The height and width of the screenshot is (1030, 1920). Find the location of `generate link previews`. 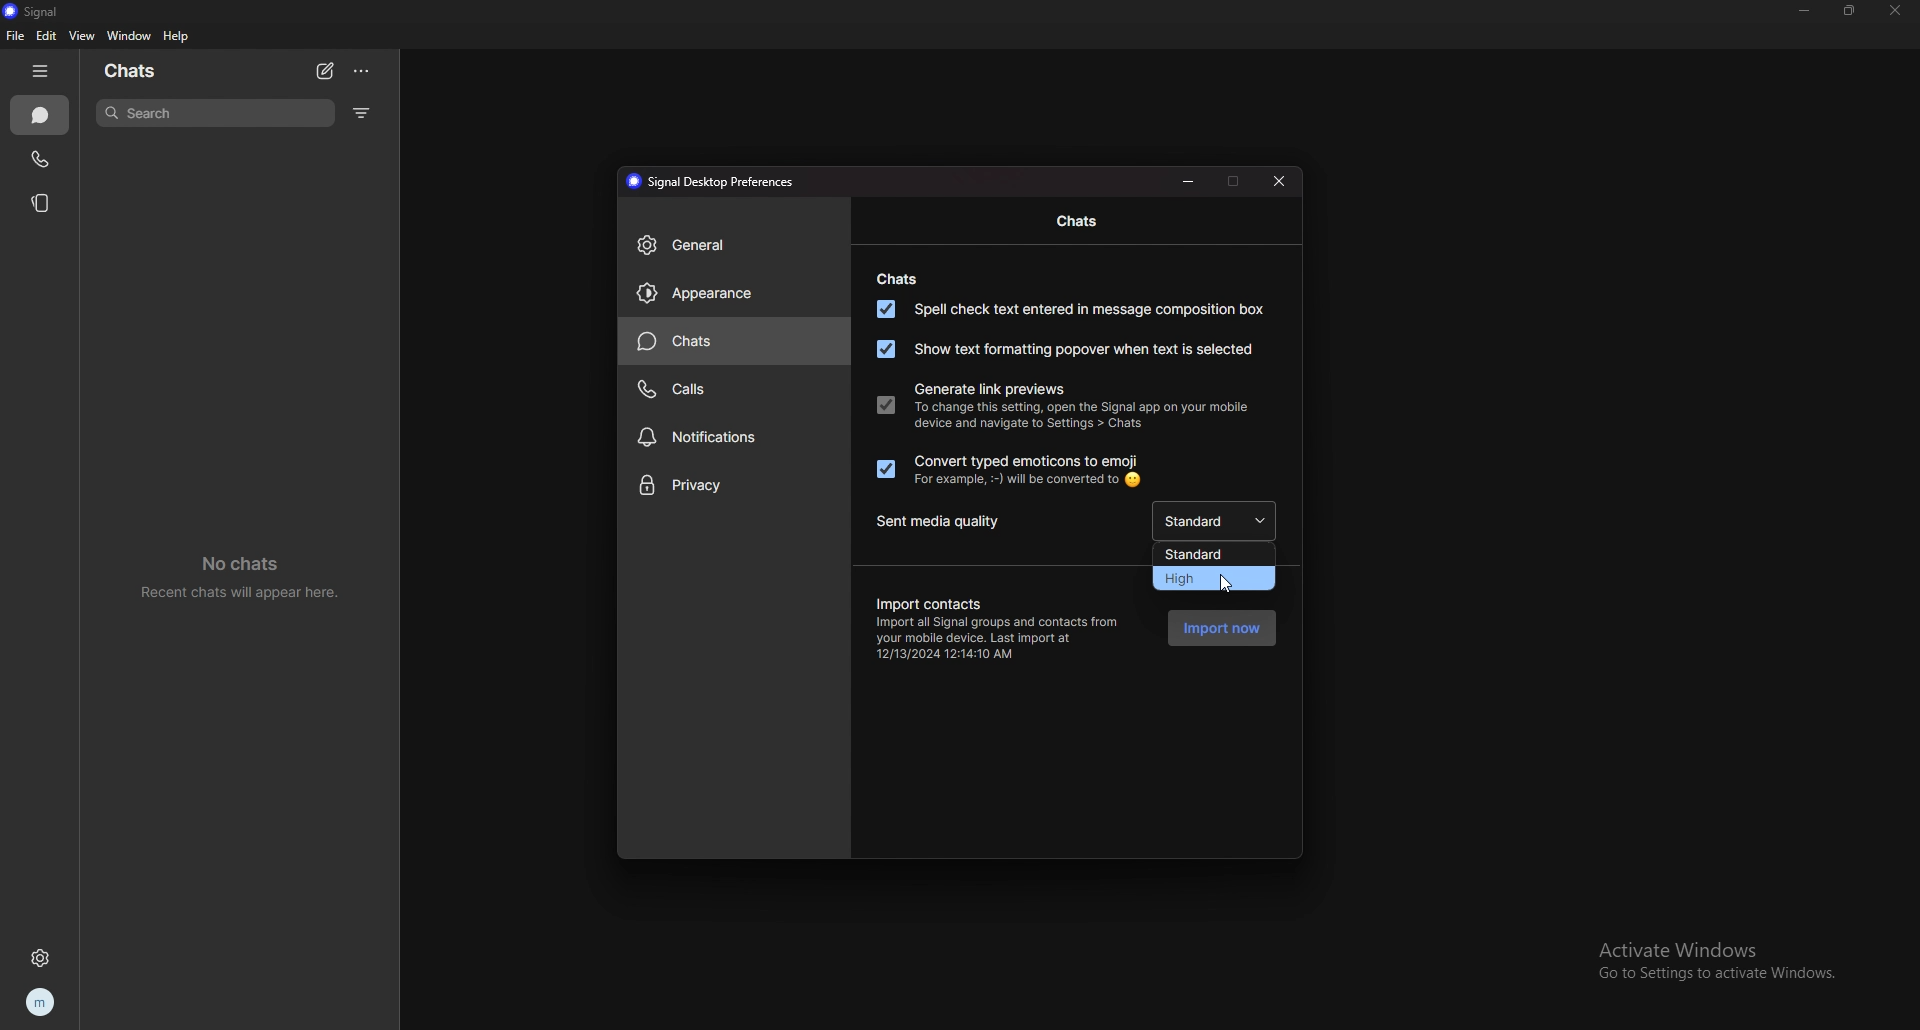

generate link previews is located at coordinates (885, 403).